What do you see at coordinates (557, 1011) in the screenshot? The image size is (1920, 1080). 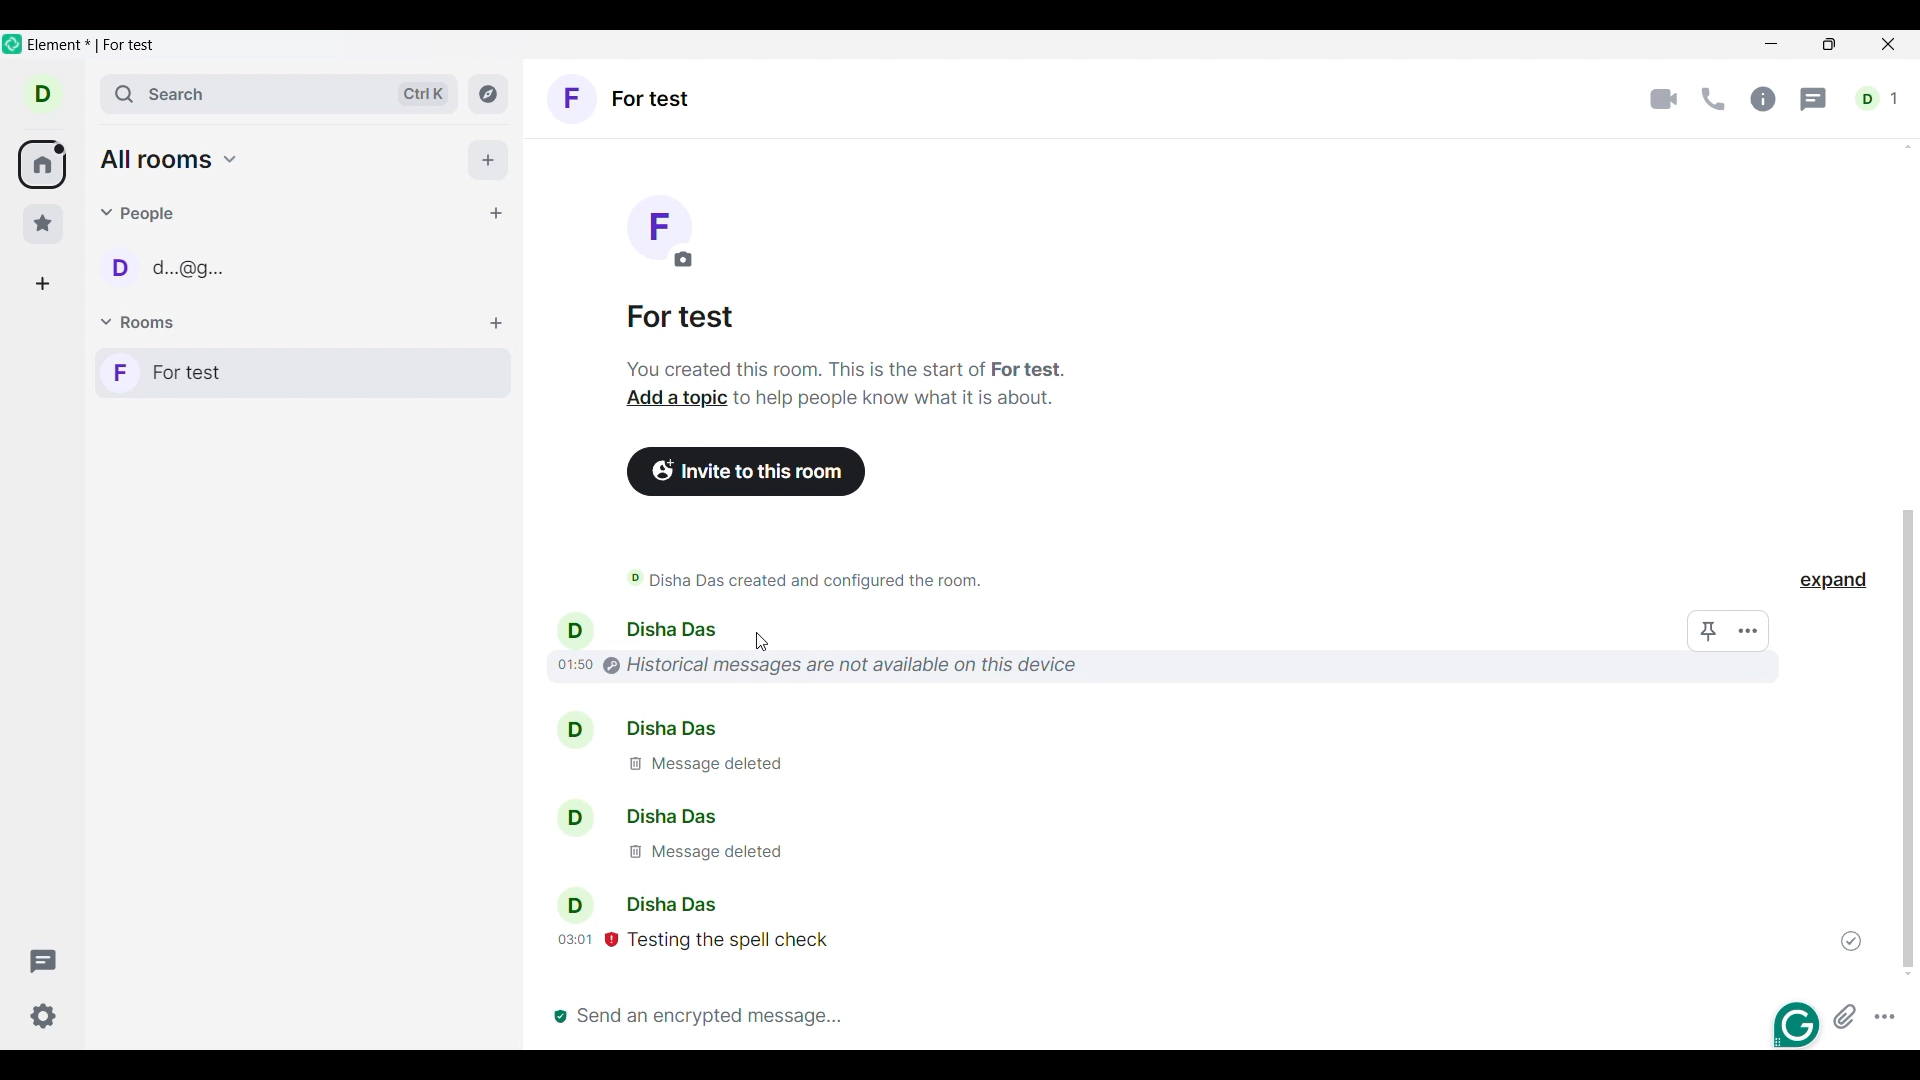 I see `everyone in this room is verified` at bounding box center [557, 1011].